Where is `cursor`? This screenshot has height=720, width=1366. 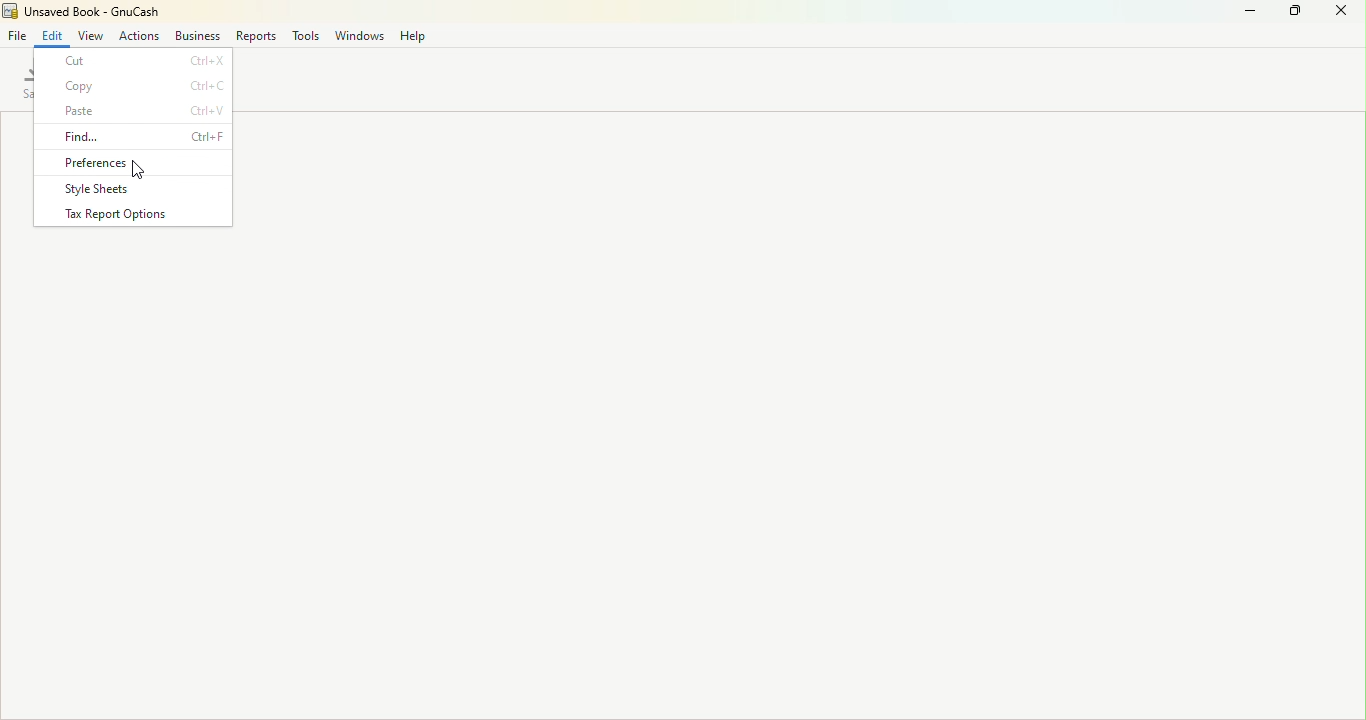
cursor is located at coordinates (138, 173).